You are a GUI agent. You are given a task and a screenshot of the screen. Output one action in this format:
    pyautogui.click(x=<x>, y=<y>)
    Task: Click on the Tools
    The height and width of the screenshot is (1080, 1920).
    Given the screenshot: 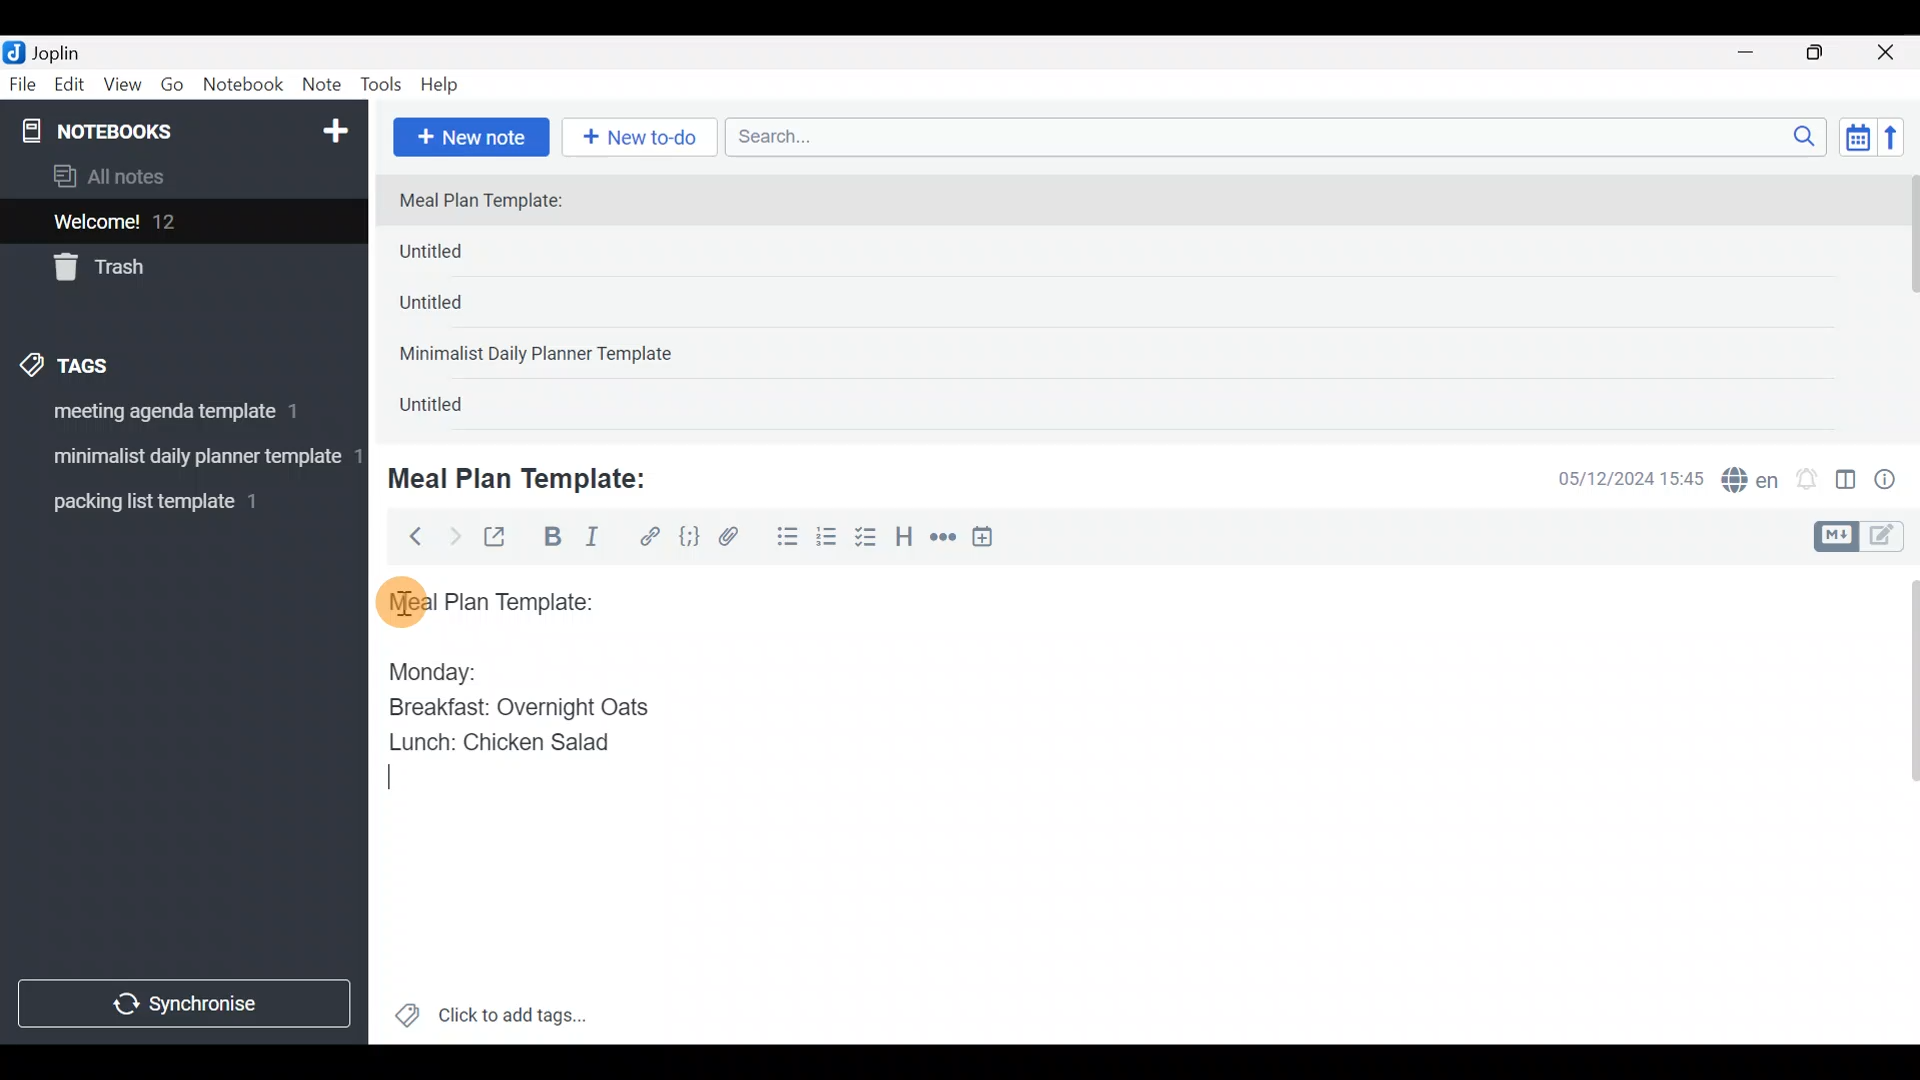 What is the action you would take?
    pyautogui.click(x=382, y=86)
    